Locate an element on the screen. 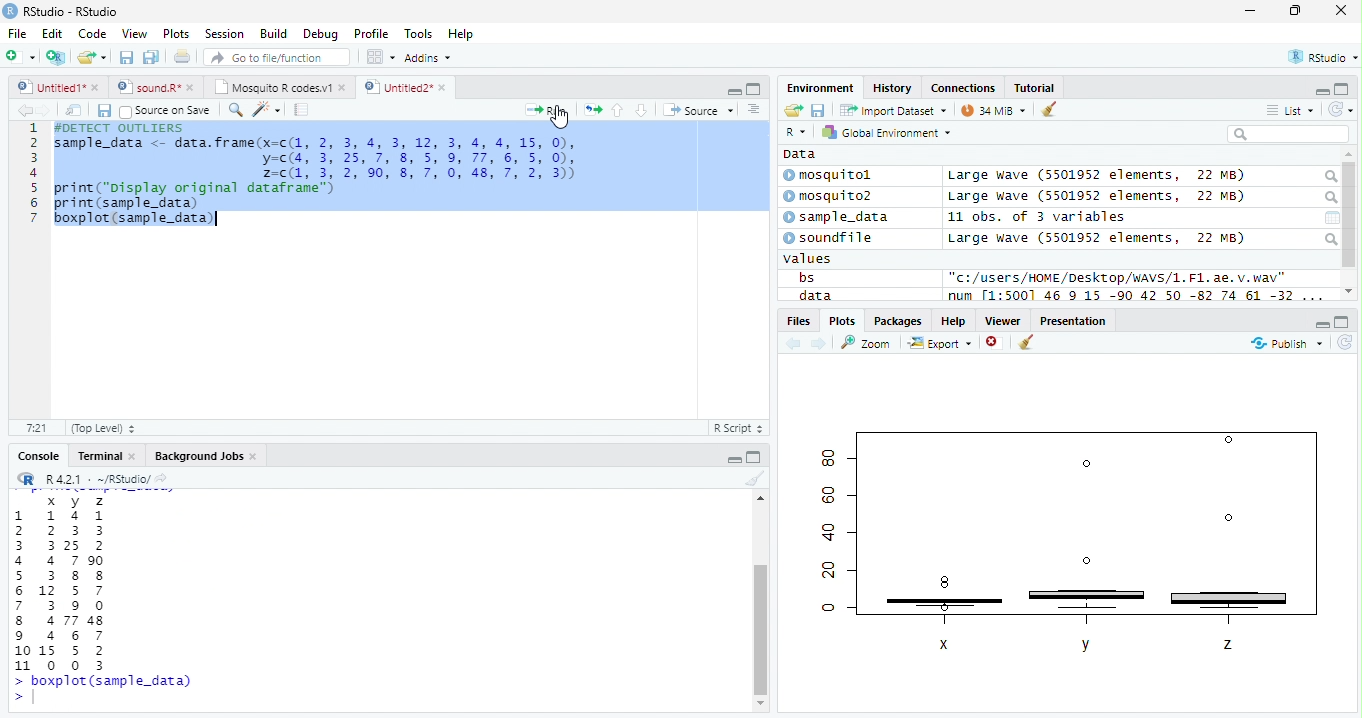 This screenshot has width=1362, height=718. Large wave (5501952 elements, 22 MB) is located at coordinates (1100, 197).